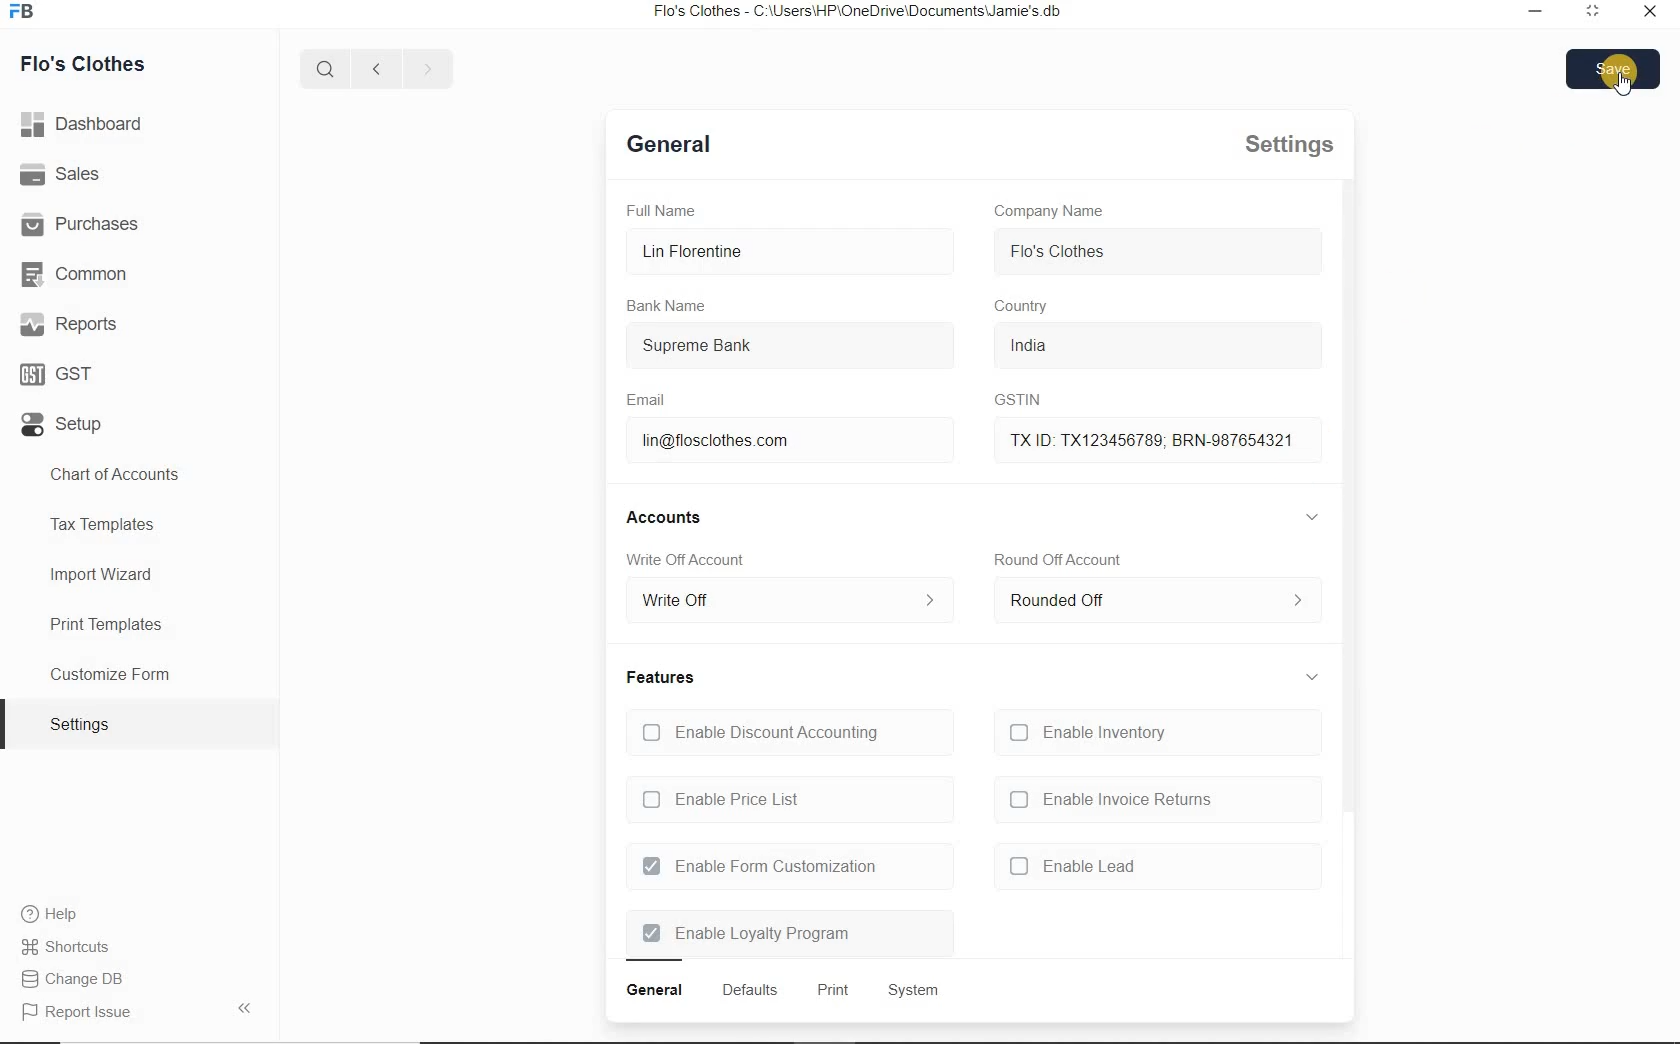 The width and height of the screenshot is (1680, 1044). I want to click on Purchases, so click(90, 225).